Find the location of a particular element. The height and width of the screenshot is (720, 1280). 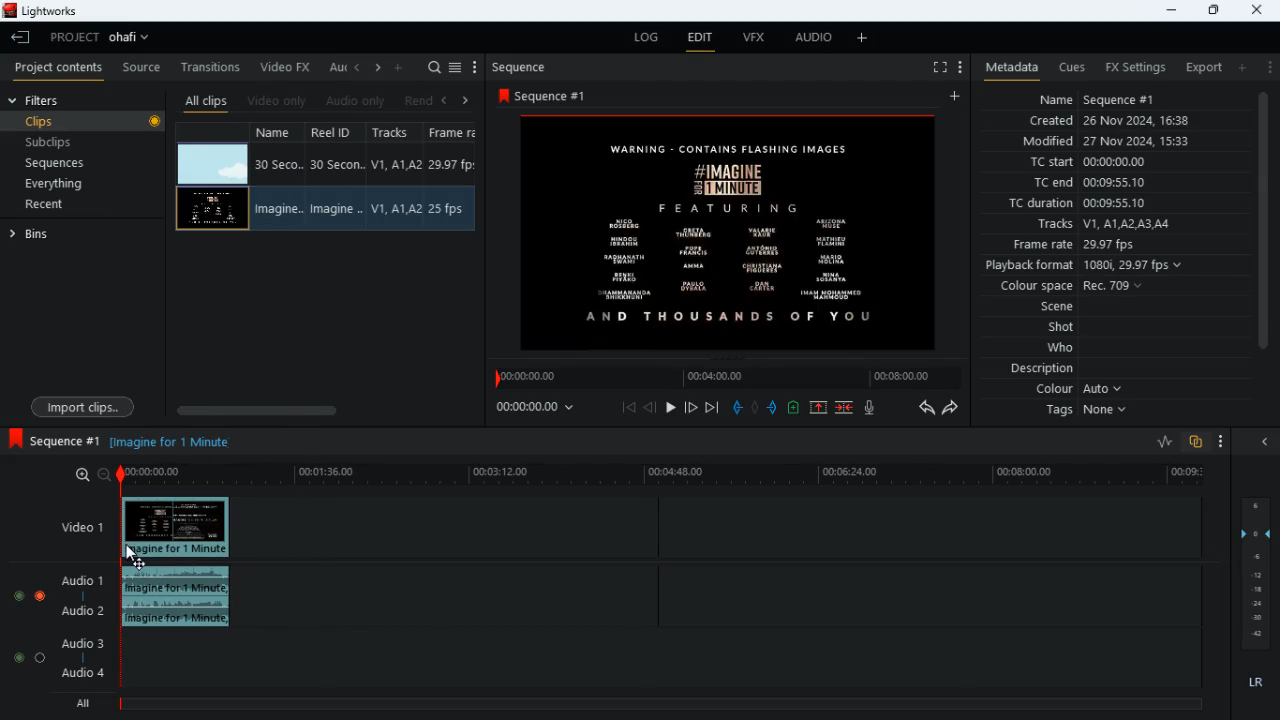

recent is located at coordinates (62, 206).